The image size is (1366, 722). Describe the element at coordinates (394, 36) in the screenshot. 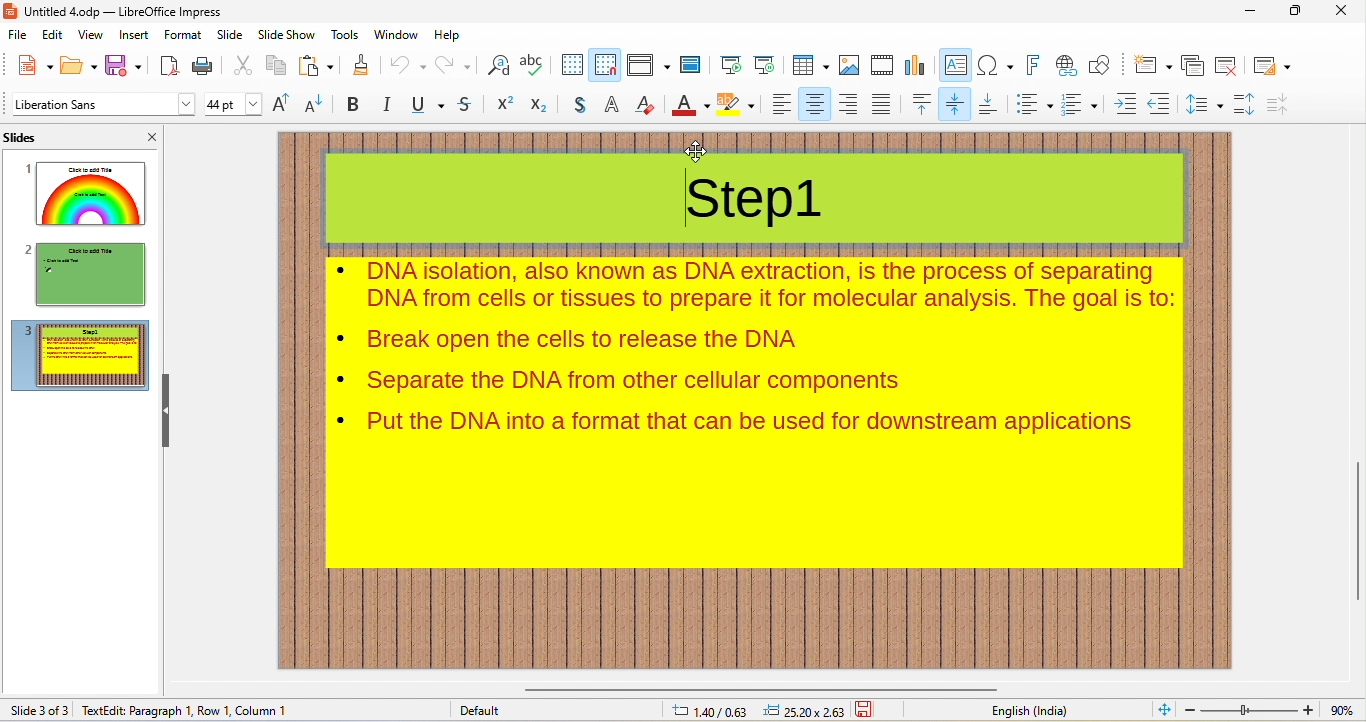

I see `window` at that location.